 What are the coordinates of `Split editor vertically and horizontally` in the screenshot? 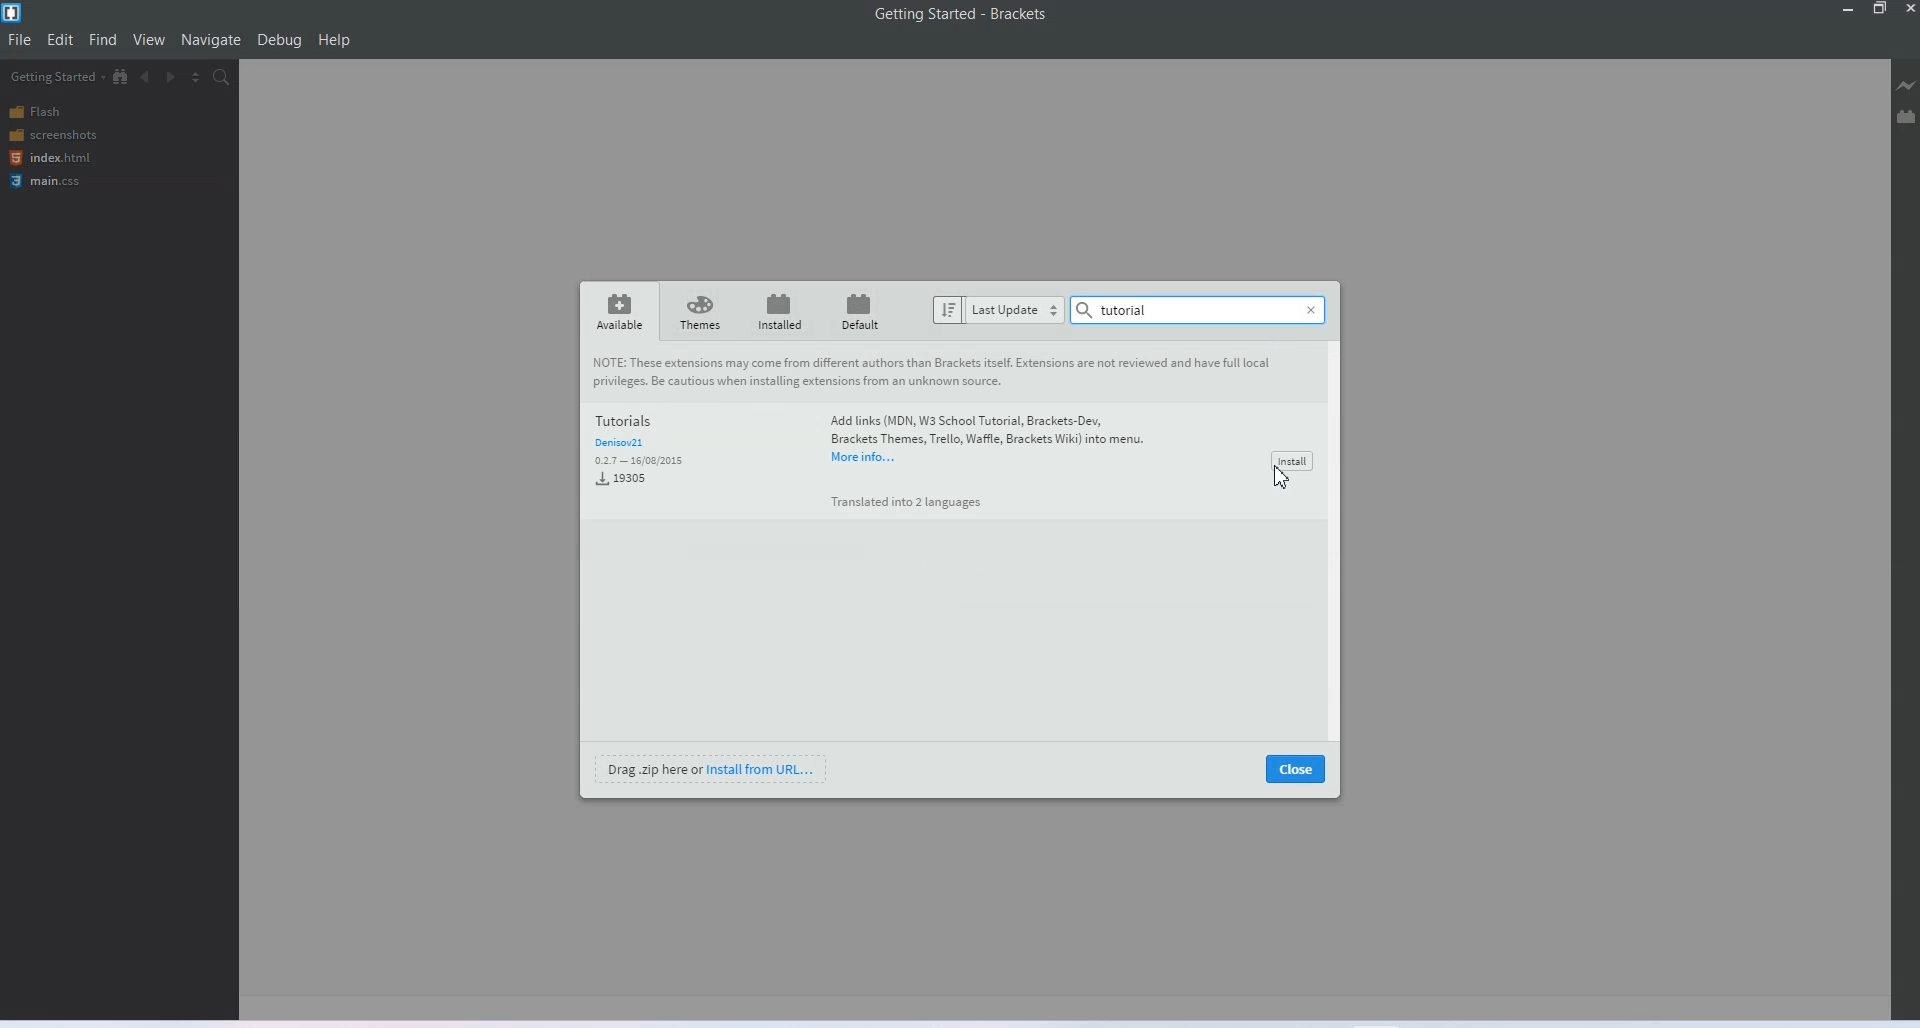 It's located at (197, 78).